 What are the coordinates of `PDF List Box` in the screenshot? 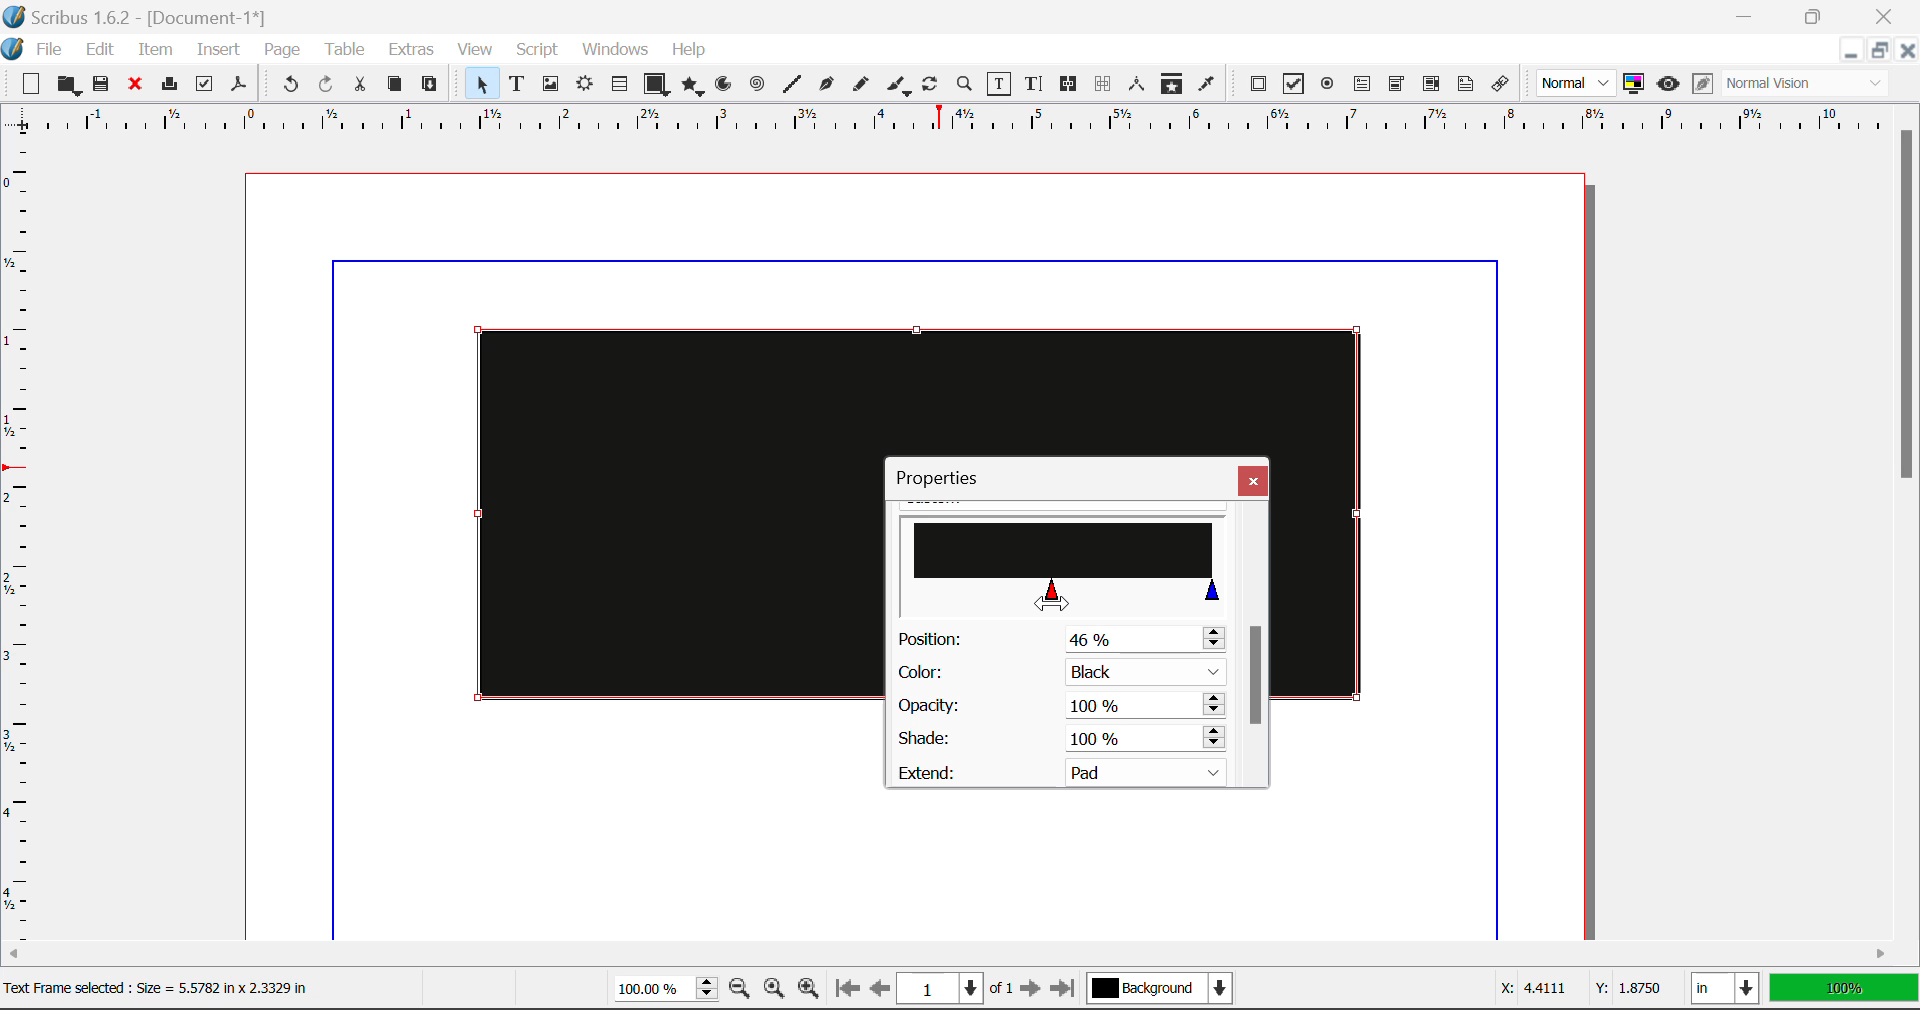 It's located at (1432, 84).